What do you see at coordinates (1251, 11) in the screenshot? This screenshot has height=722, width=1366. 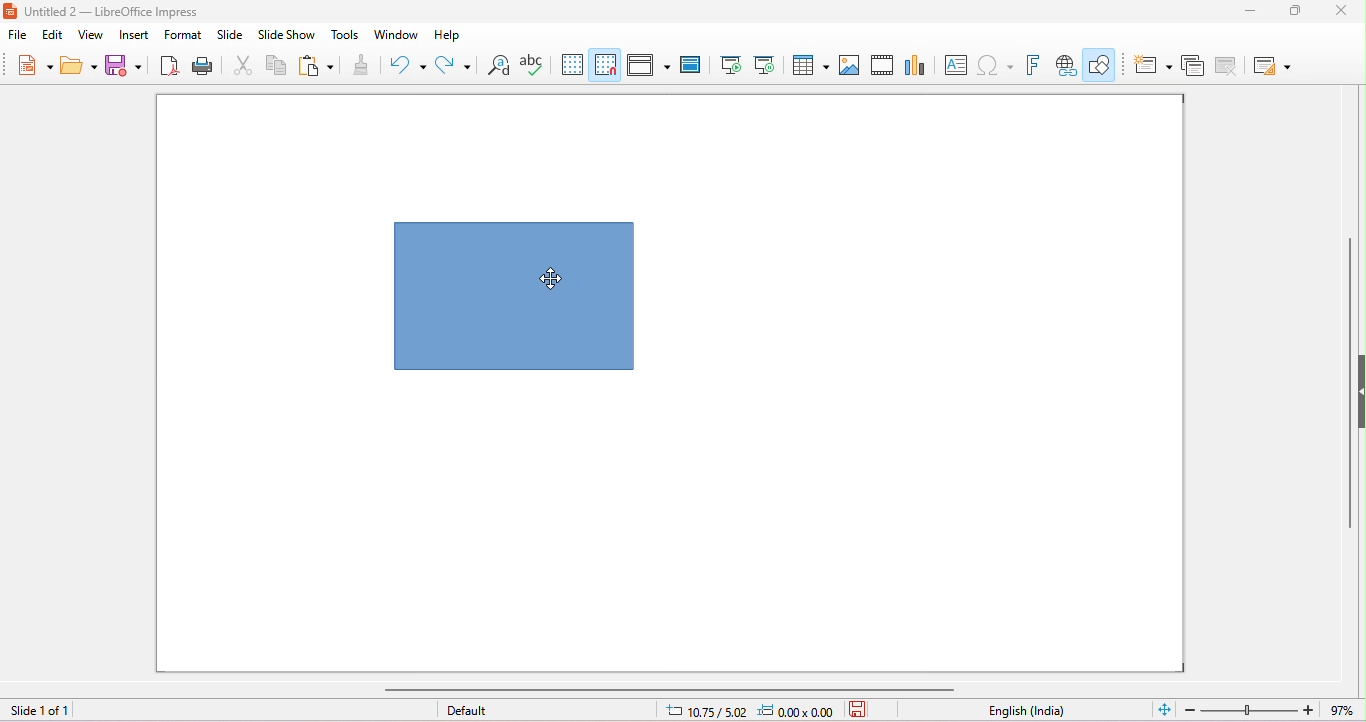 I see `minimize` at bounding box center [1251, 11].